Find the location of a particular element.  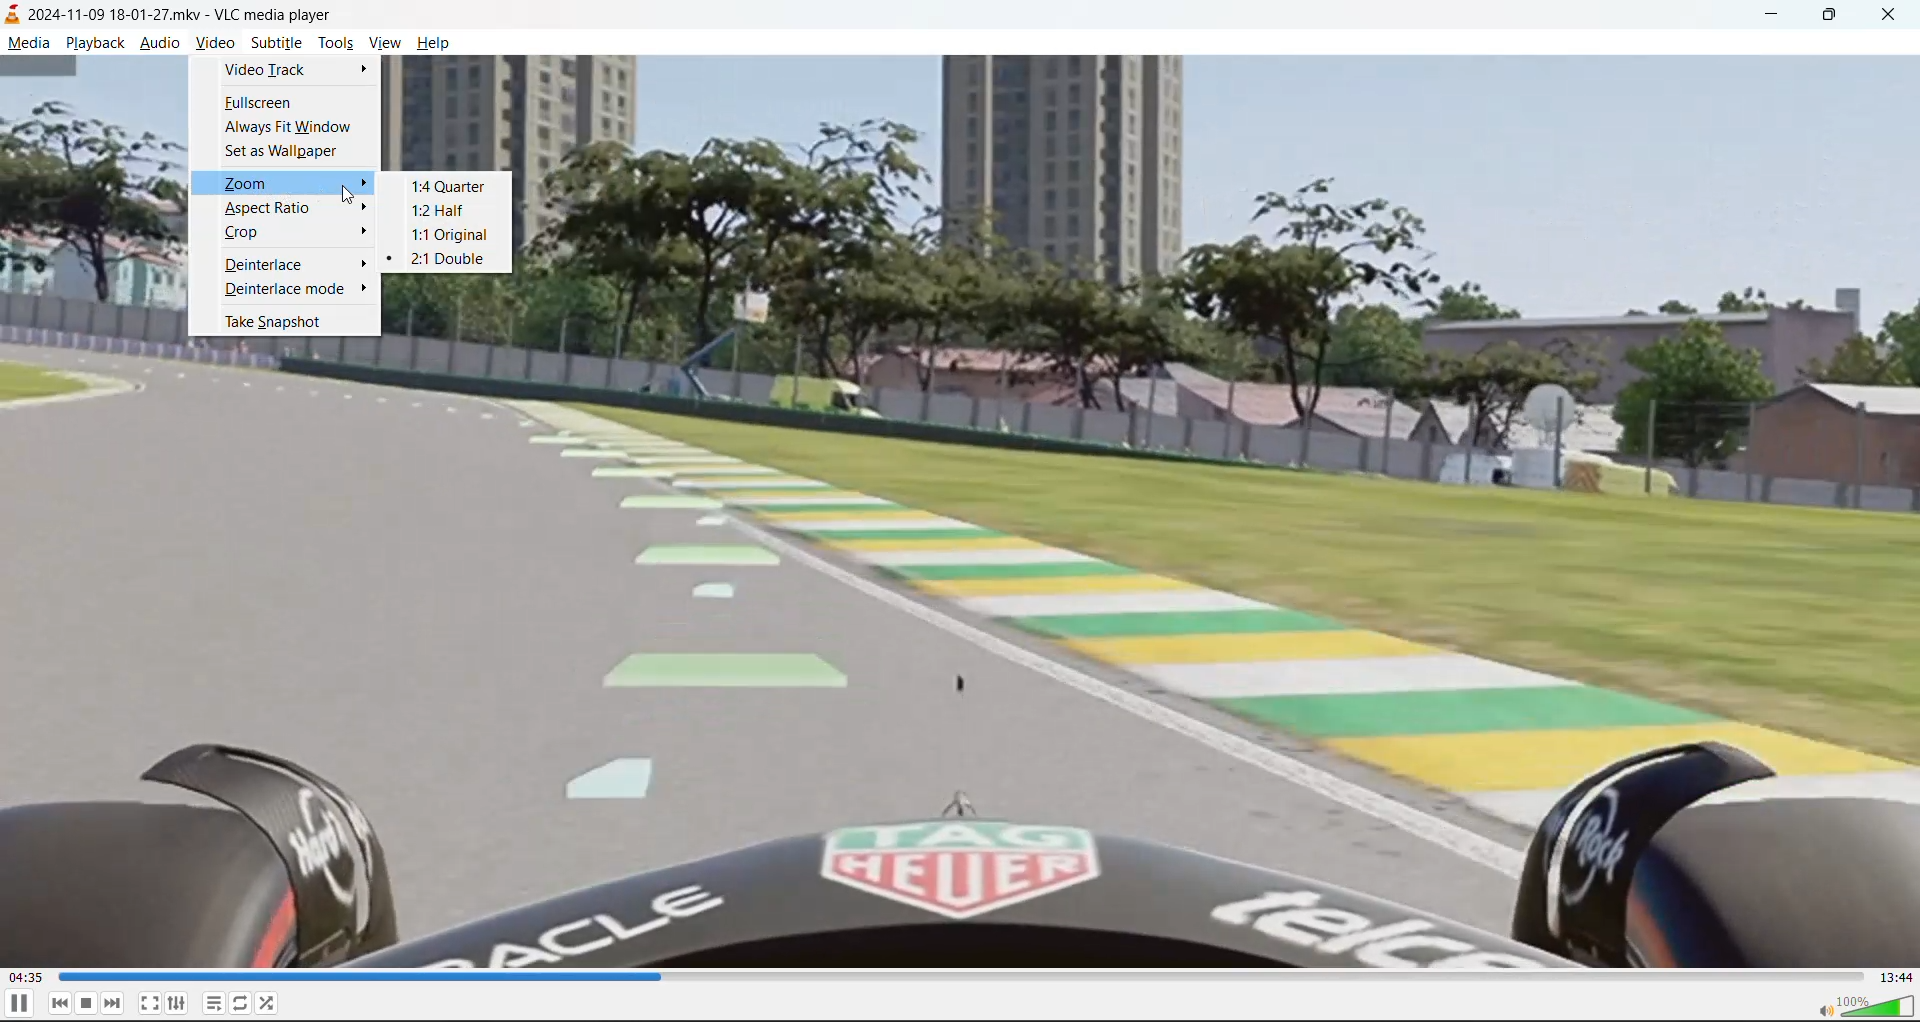

next is located at coordinates (113, 1003).